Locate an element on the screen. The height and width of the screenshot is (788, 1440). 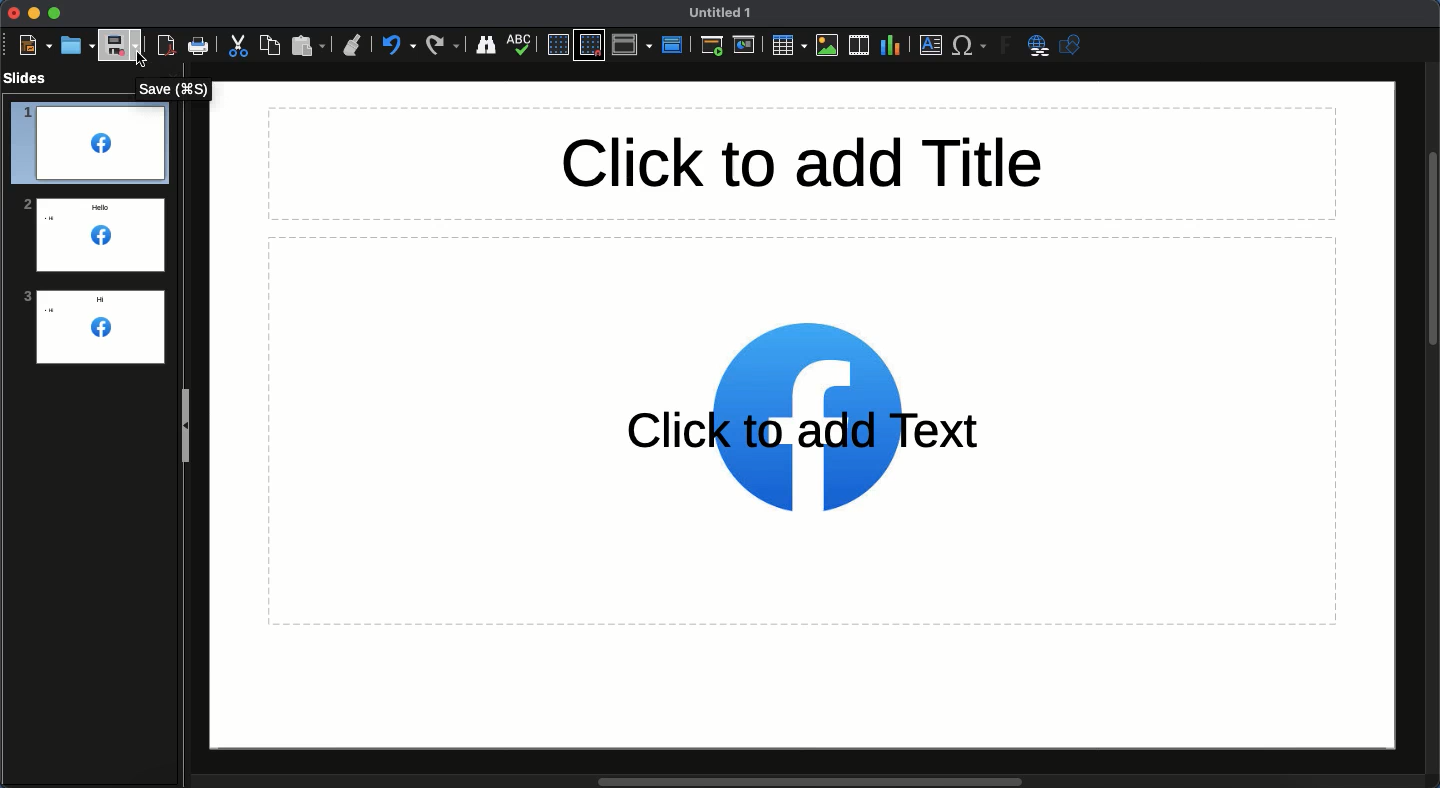
Open is located at coordinates (75, 46).